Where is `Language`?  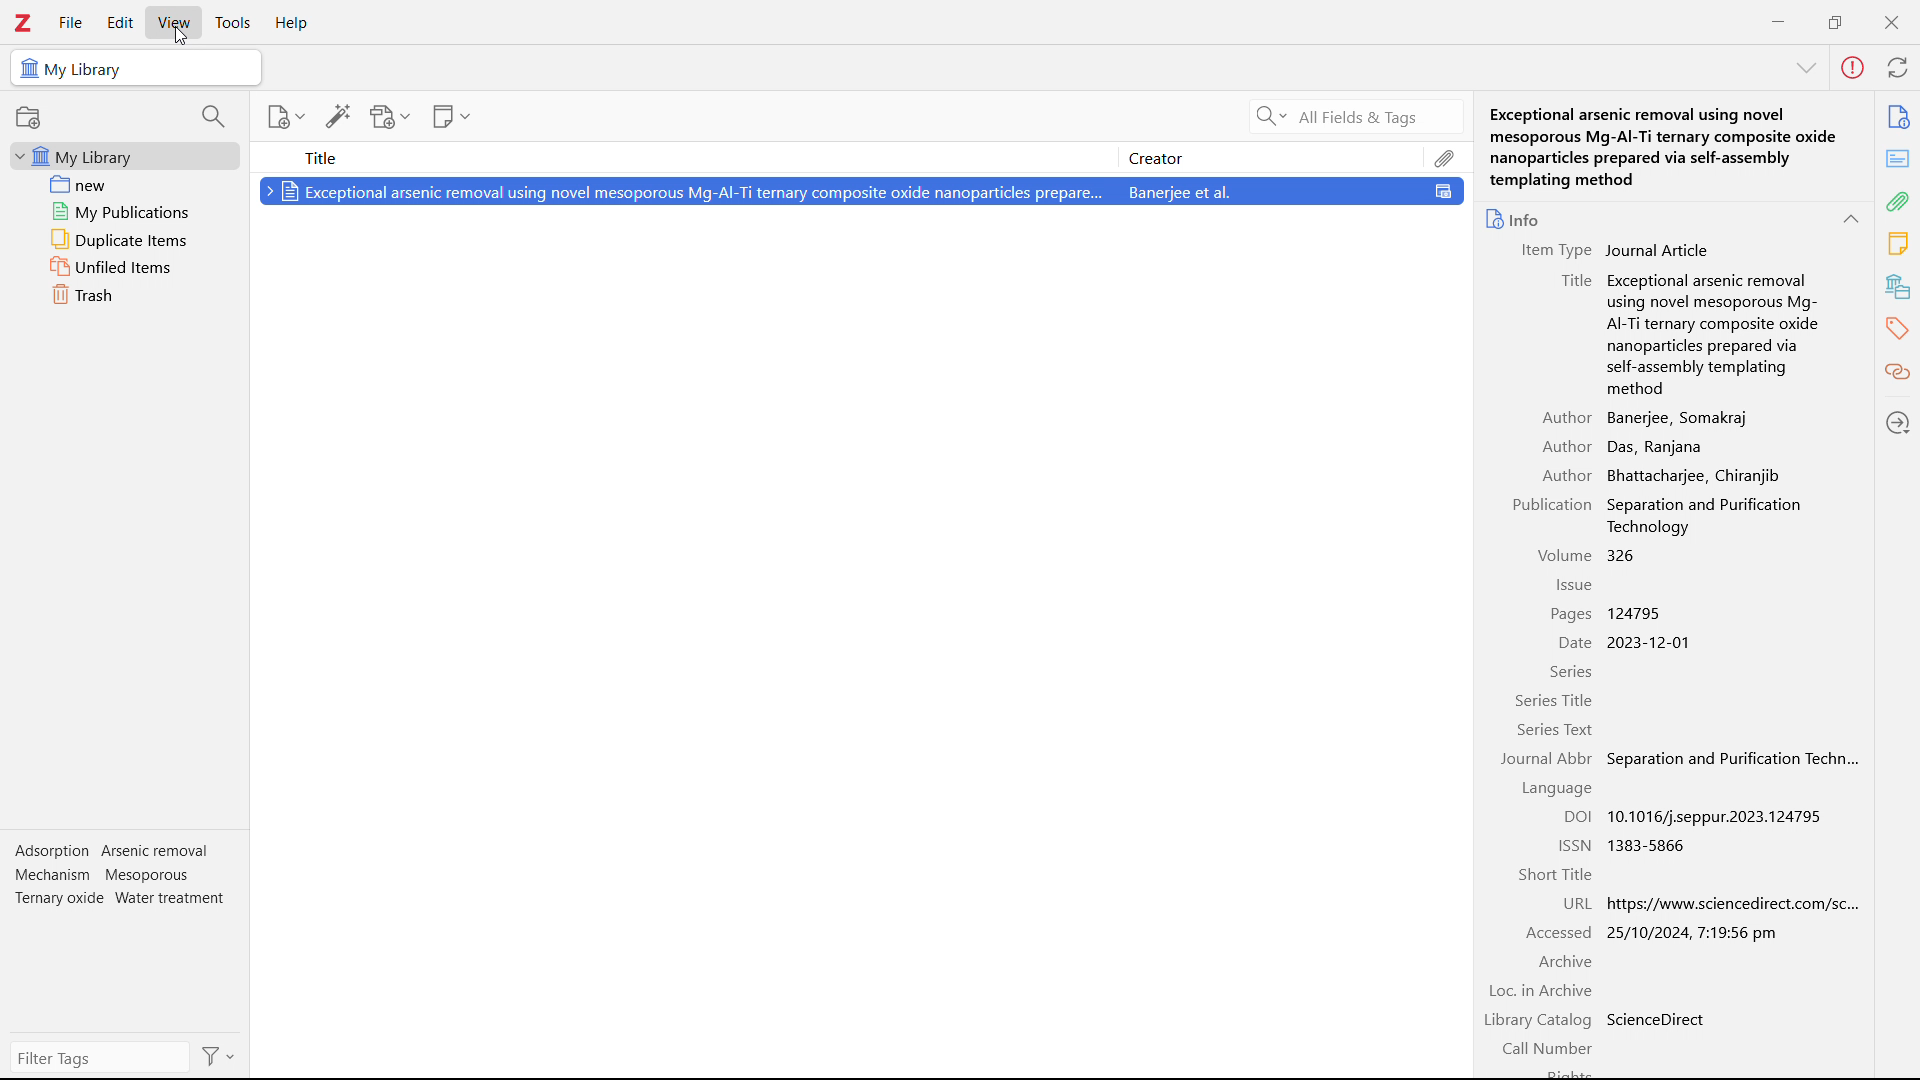 Language is located at coordinates (1556, 788).